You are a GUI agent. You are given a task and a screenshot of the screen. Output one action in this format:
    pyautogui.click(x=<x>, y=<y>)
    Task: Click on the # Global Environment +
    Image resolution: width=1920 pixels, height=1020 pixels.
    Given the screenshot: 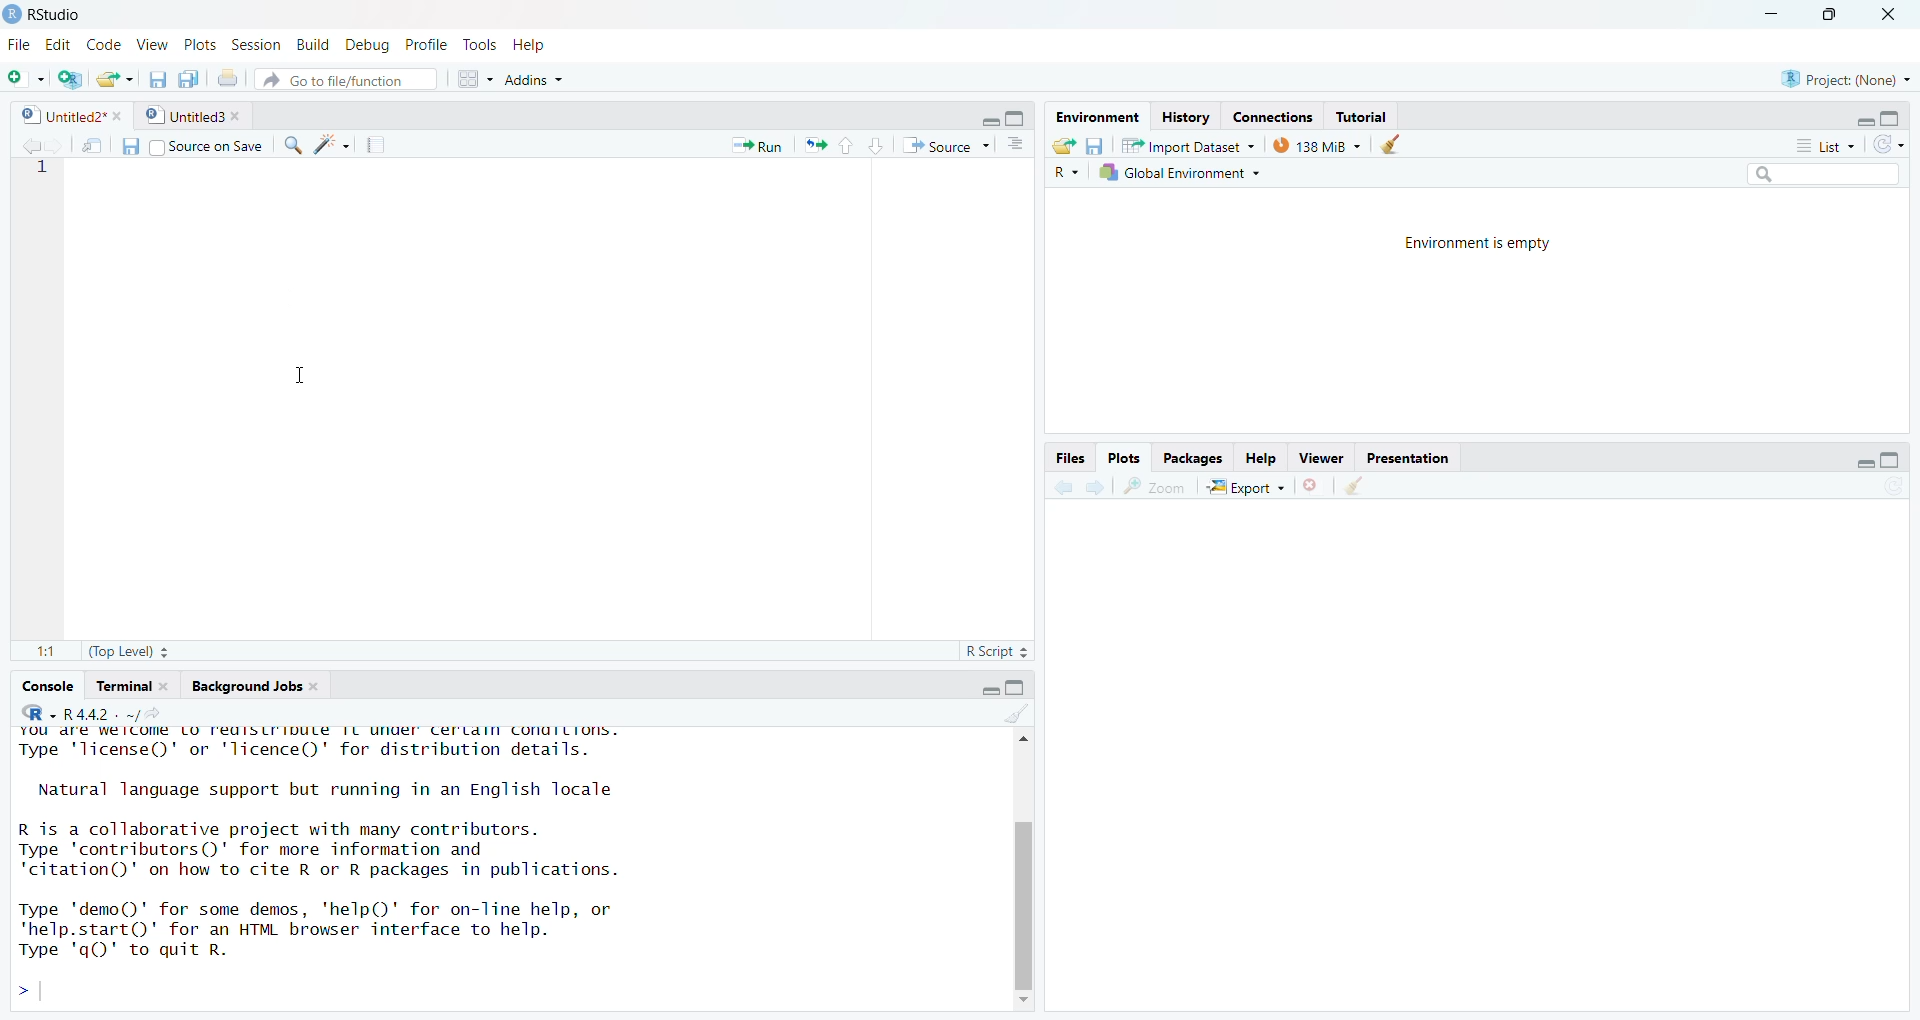 What is the action you would take?
    pyautogui.click(x=1178, y=170)
    